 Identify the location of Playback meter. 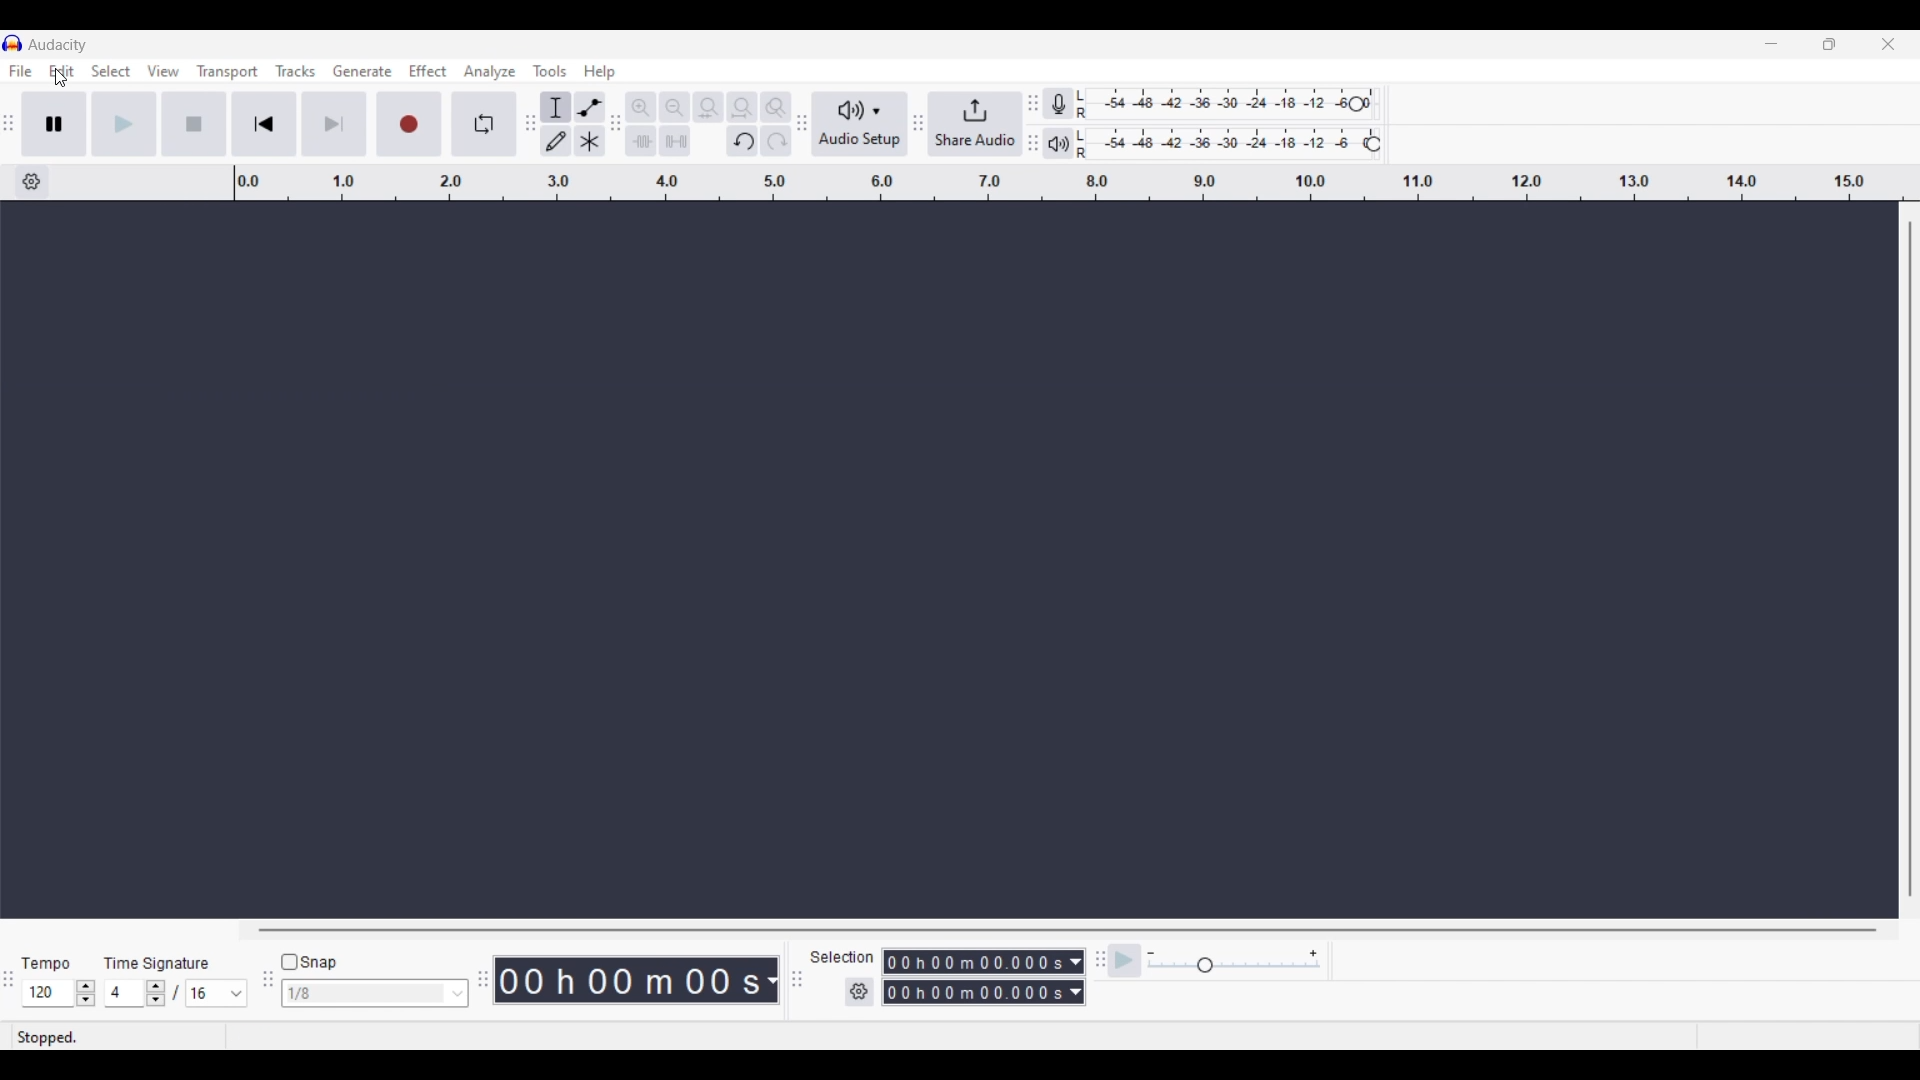
(1068, 143).